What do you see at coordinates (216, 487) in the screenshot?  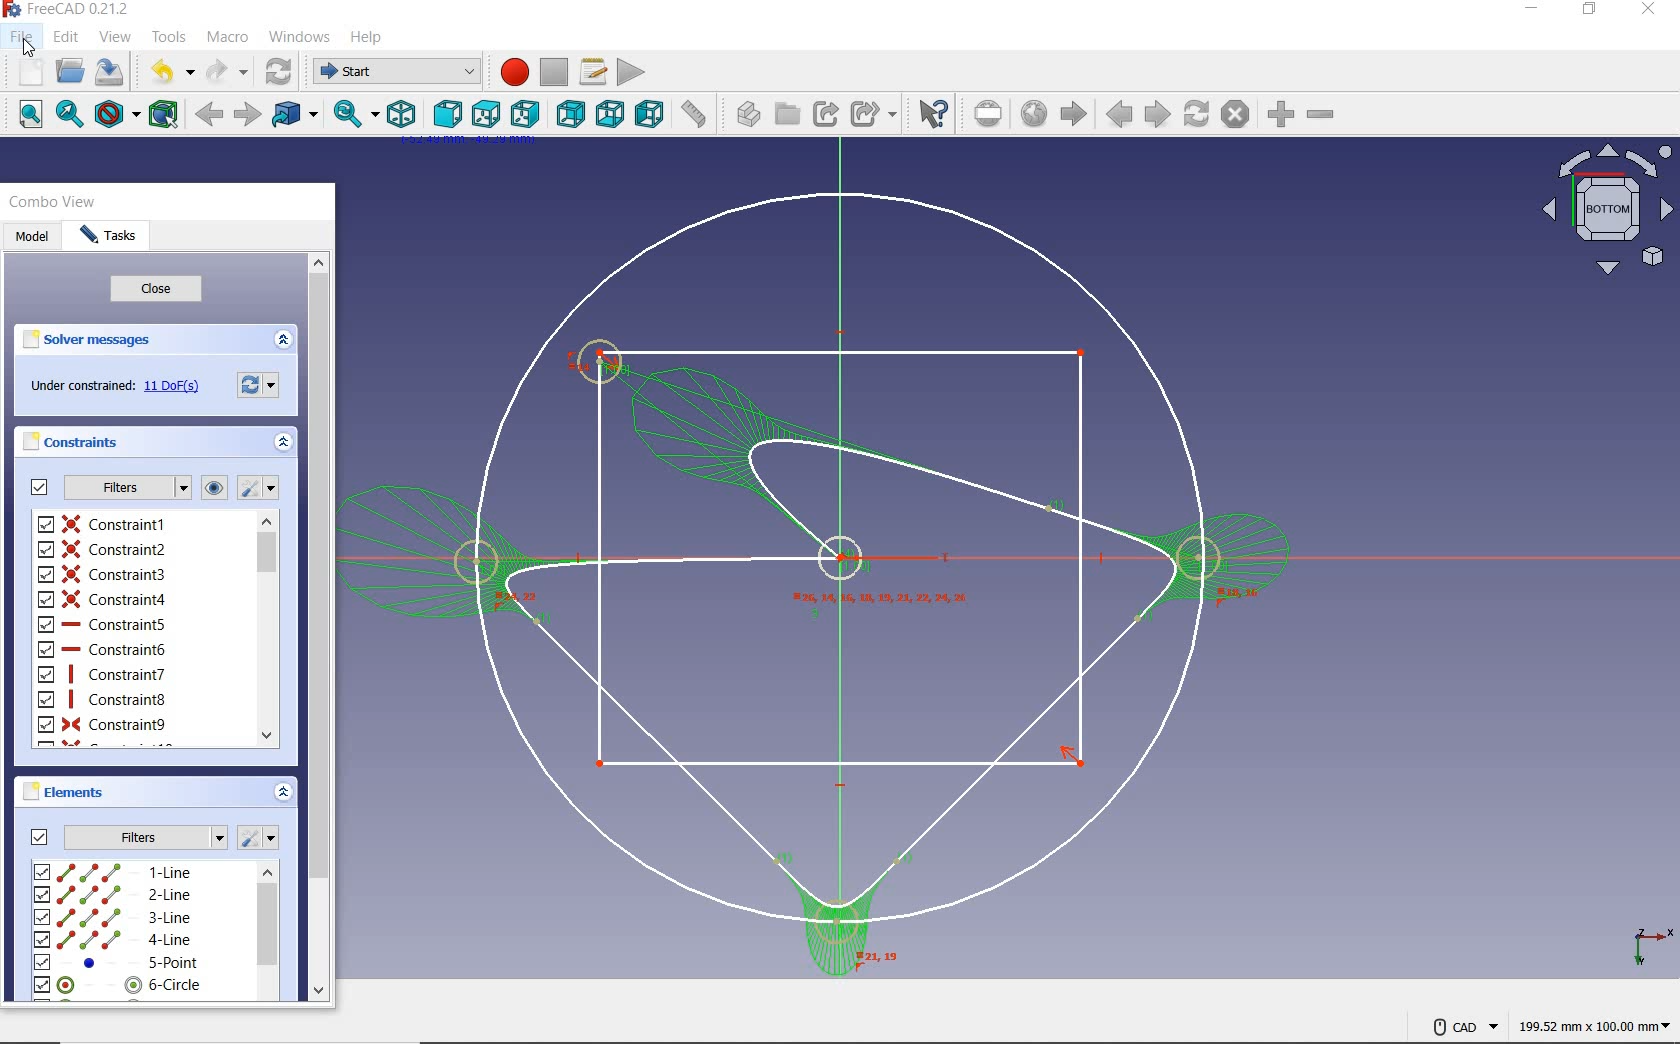 I see `constraints` at bounding box center [216, 487].